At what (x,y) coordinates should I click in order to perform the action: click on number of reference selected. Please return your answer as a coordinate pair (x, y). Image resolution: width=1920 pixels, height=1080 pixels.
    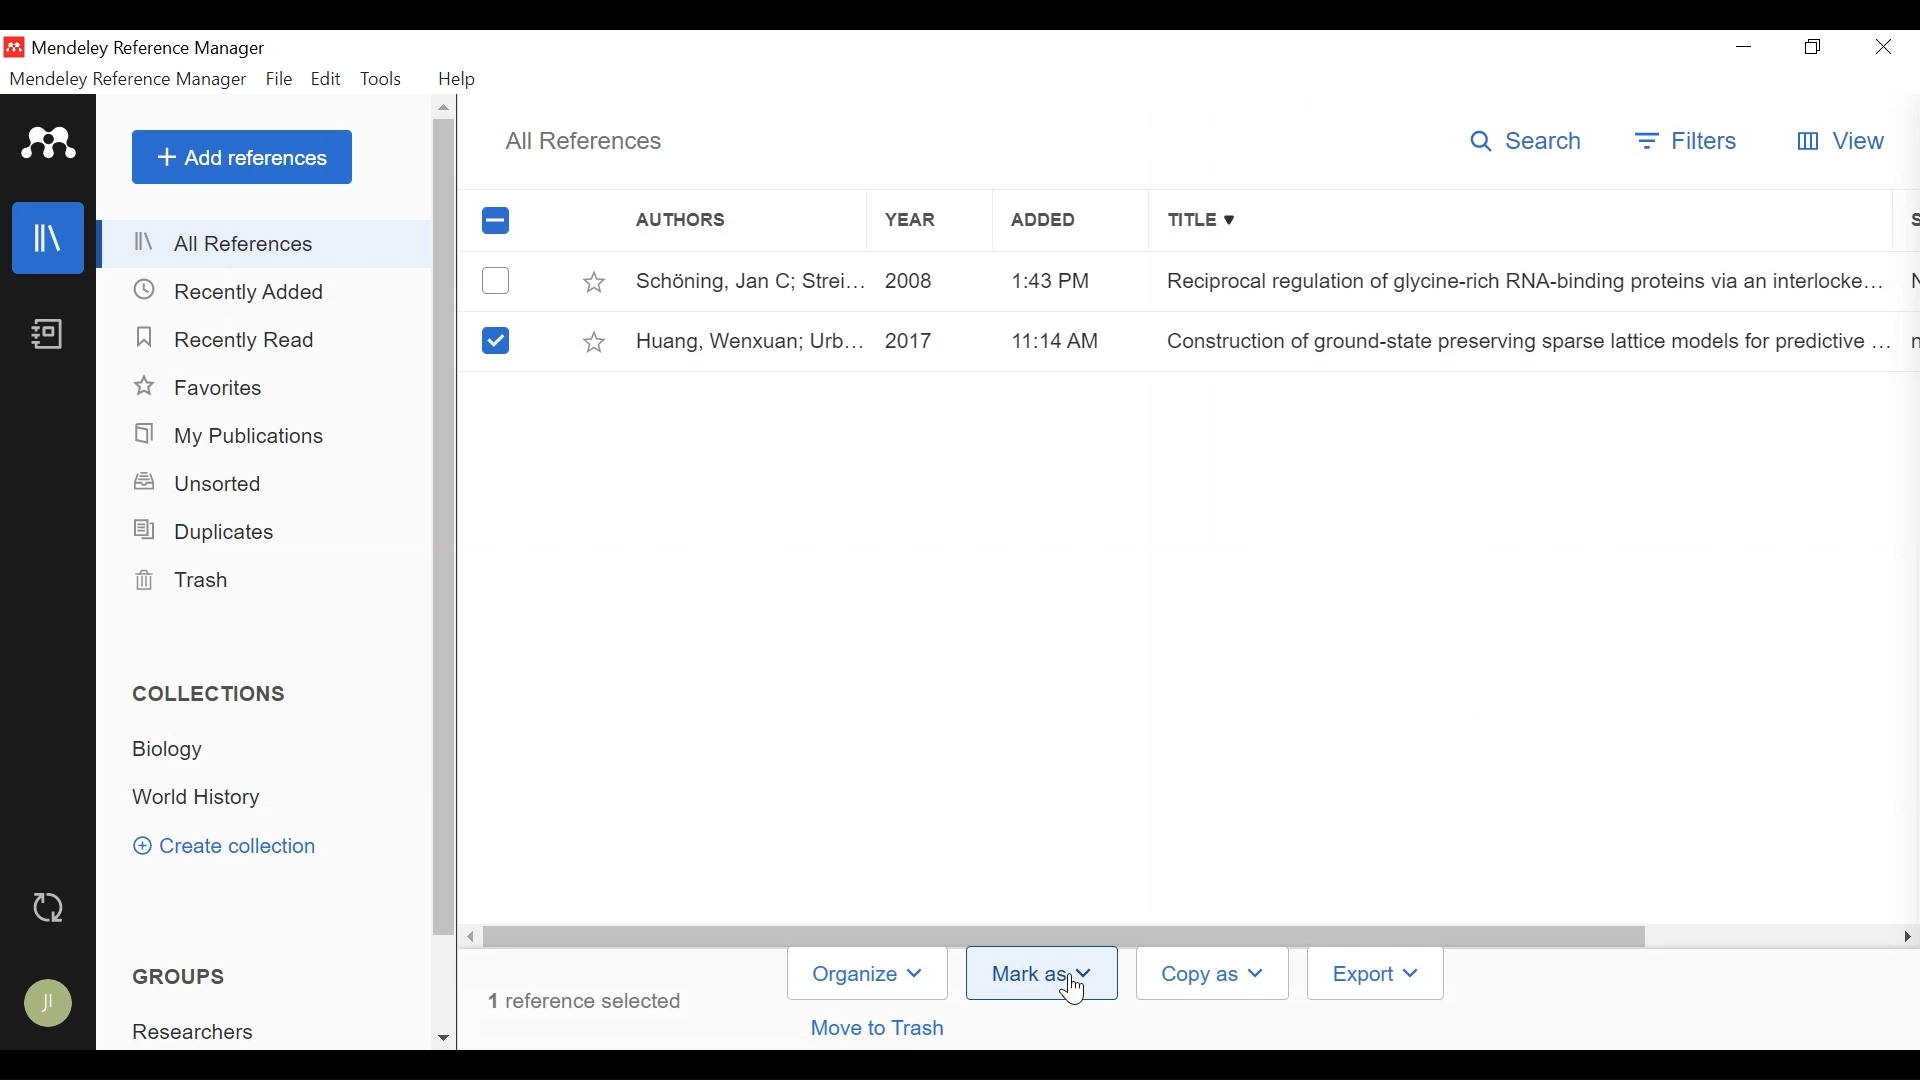
    Looking at the image, I should click on (592, 1001).